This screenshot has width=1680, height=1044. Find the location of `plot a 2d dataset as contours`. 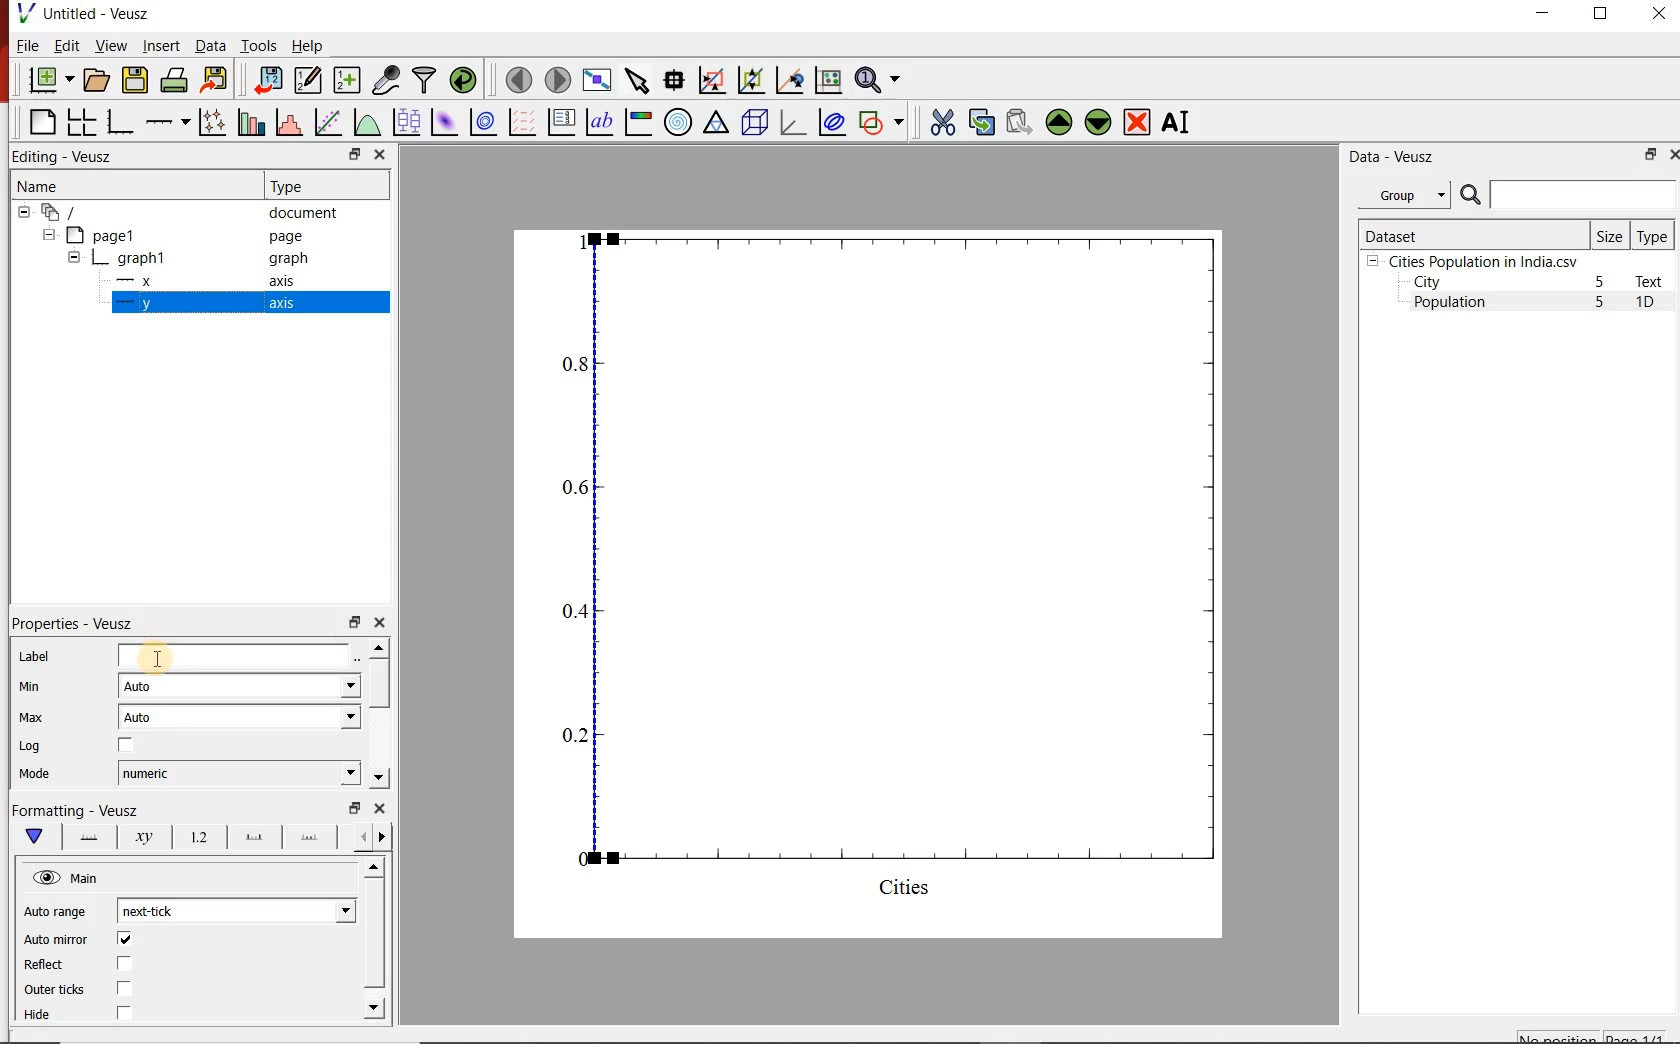

plot a 2d dataset as contours is located at coordinates (481, 121).